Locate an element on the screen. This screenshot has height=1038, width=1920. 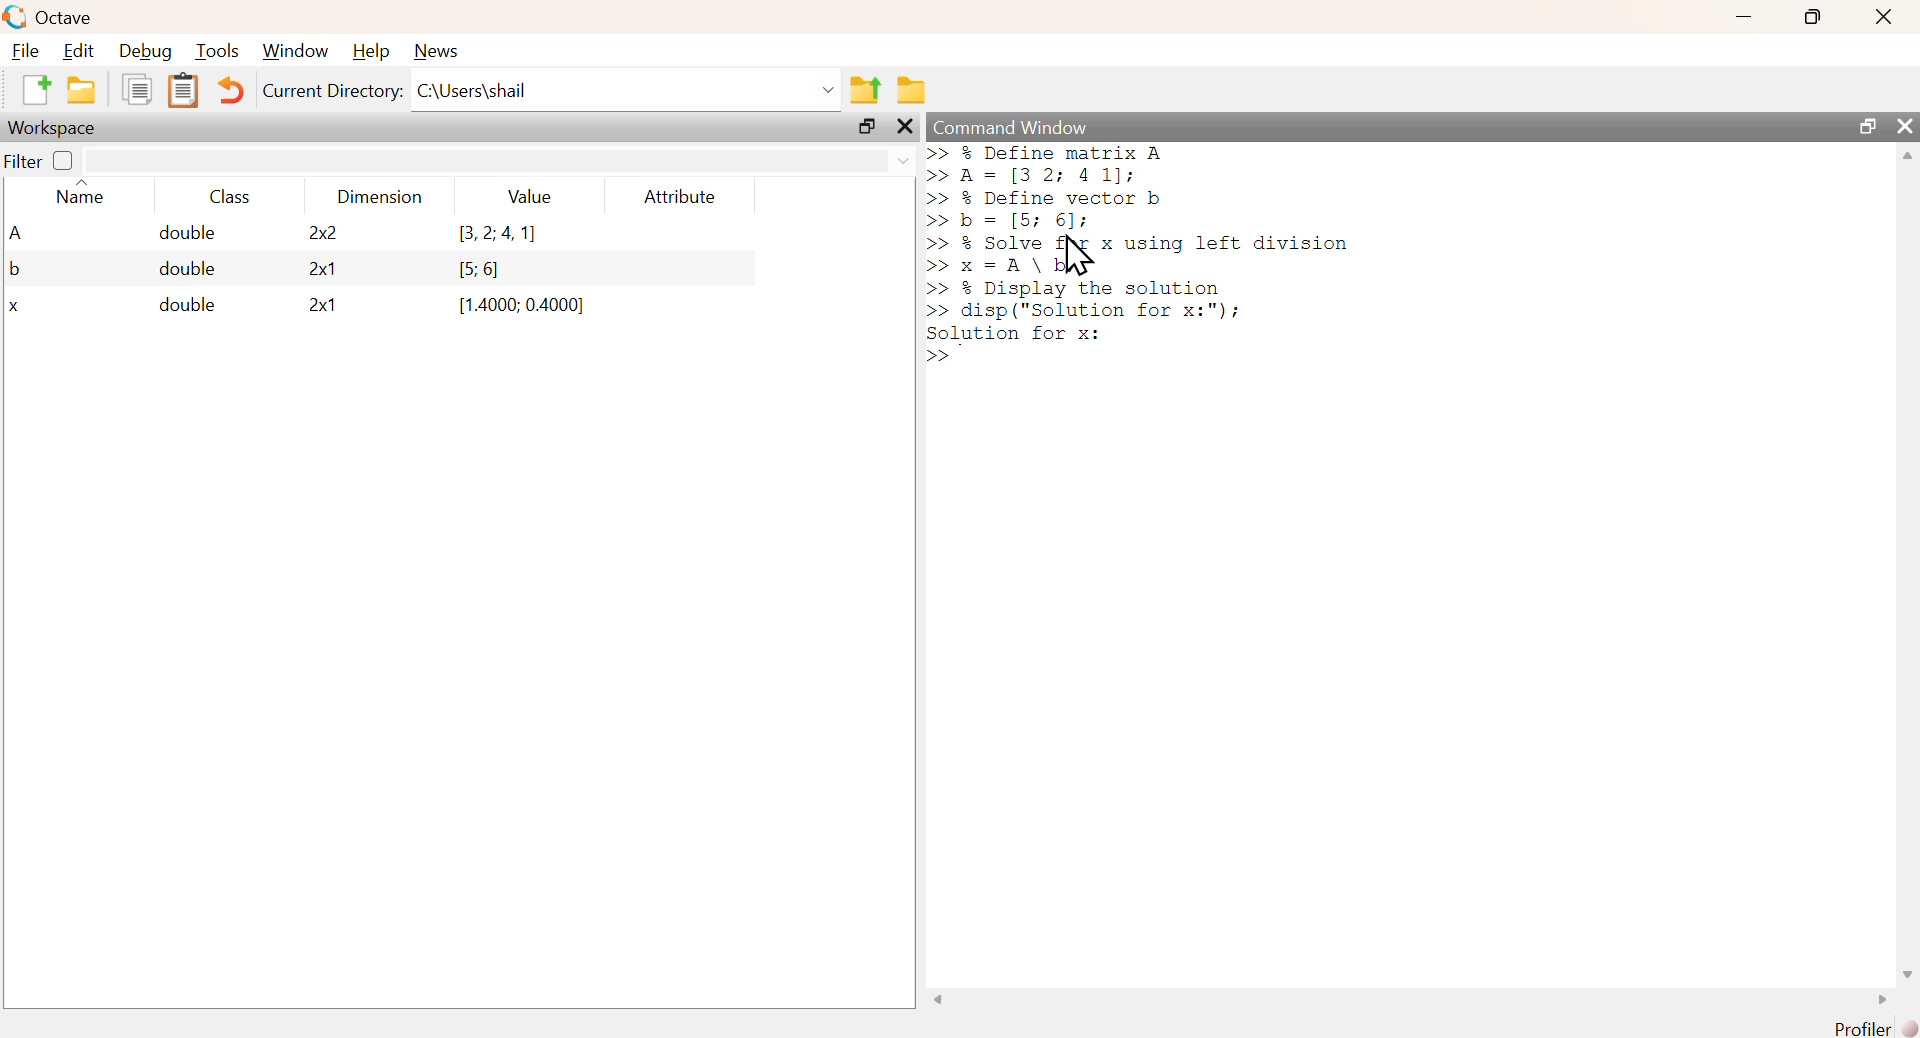
off is located at coordinates (63, 160).